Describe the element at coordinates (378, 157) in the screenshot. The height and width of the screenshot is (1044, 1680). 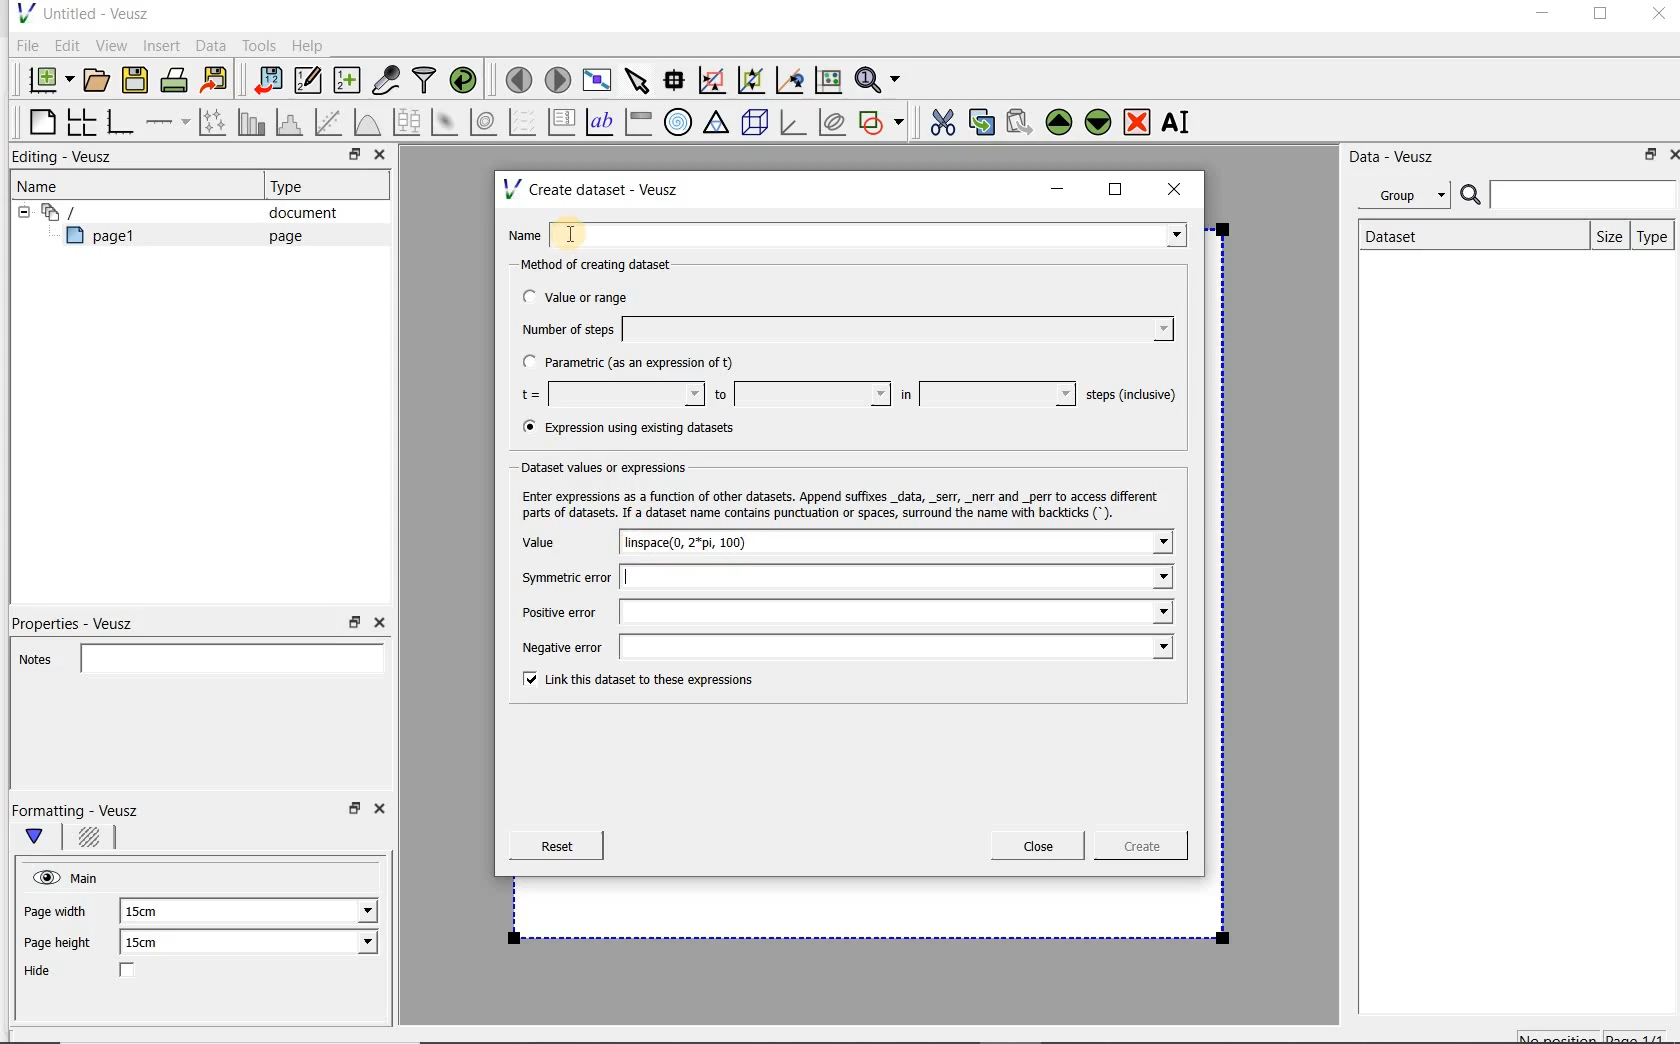
I see `Close` at that location.